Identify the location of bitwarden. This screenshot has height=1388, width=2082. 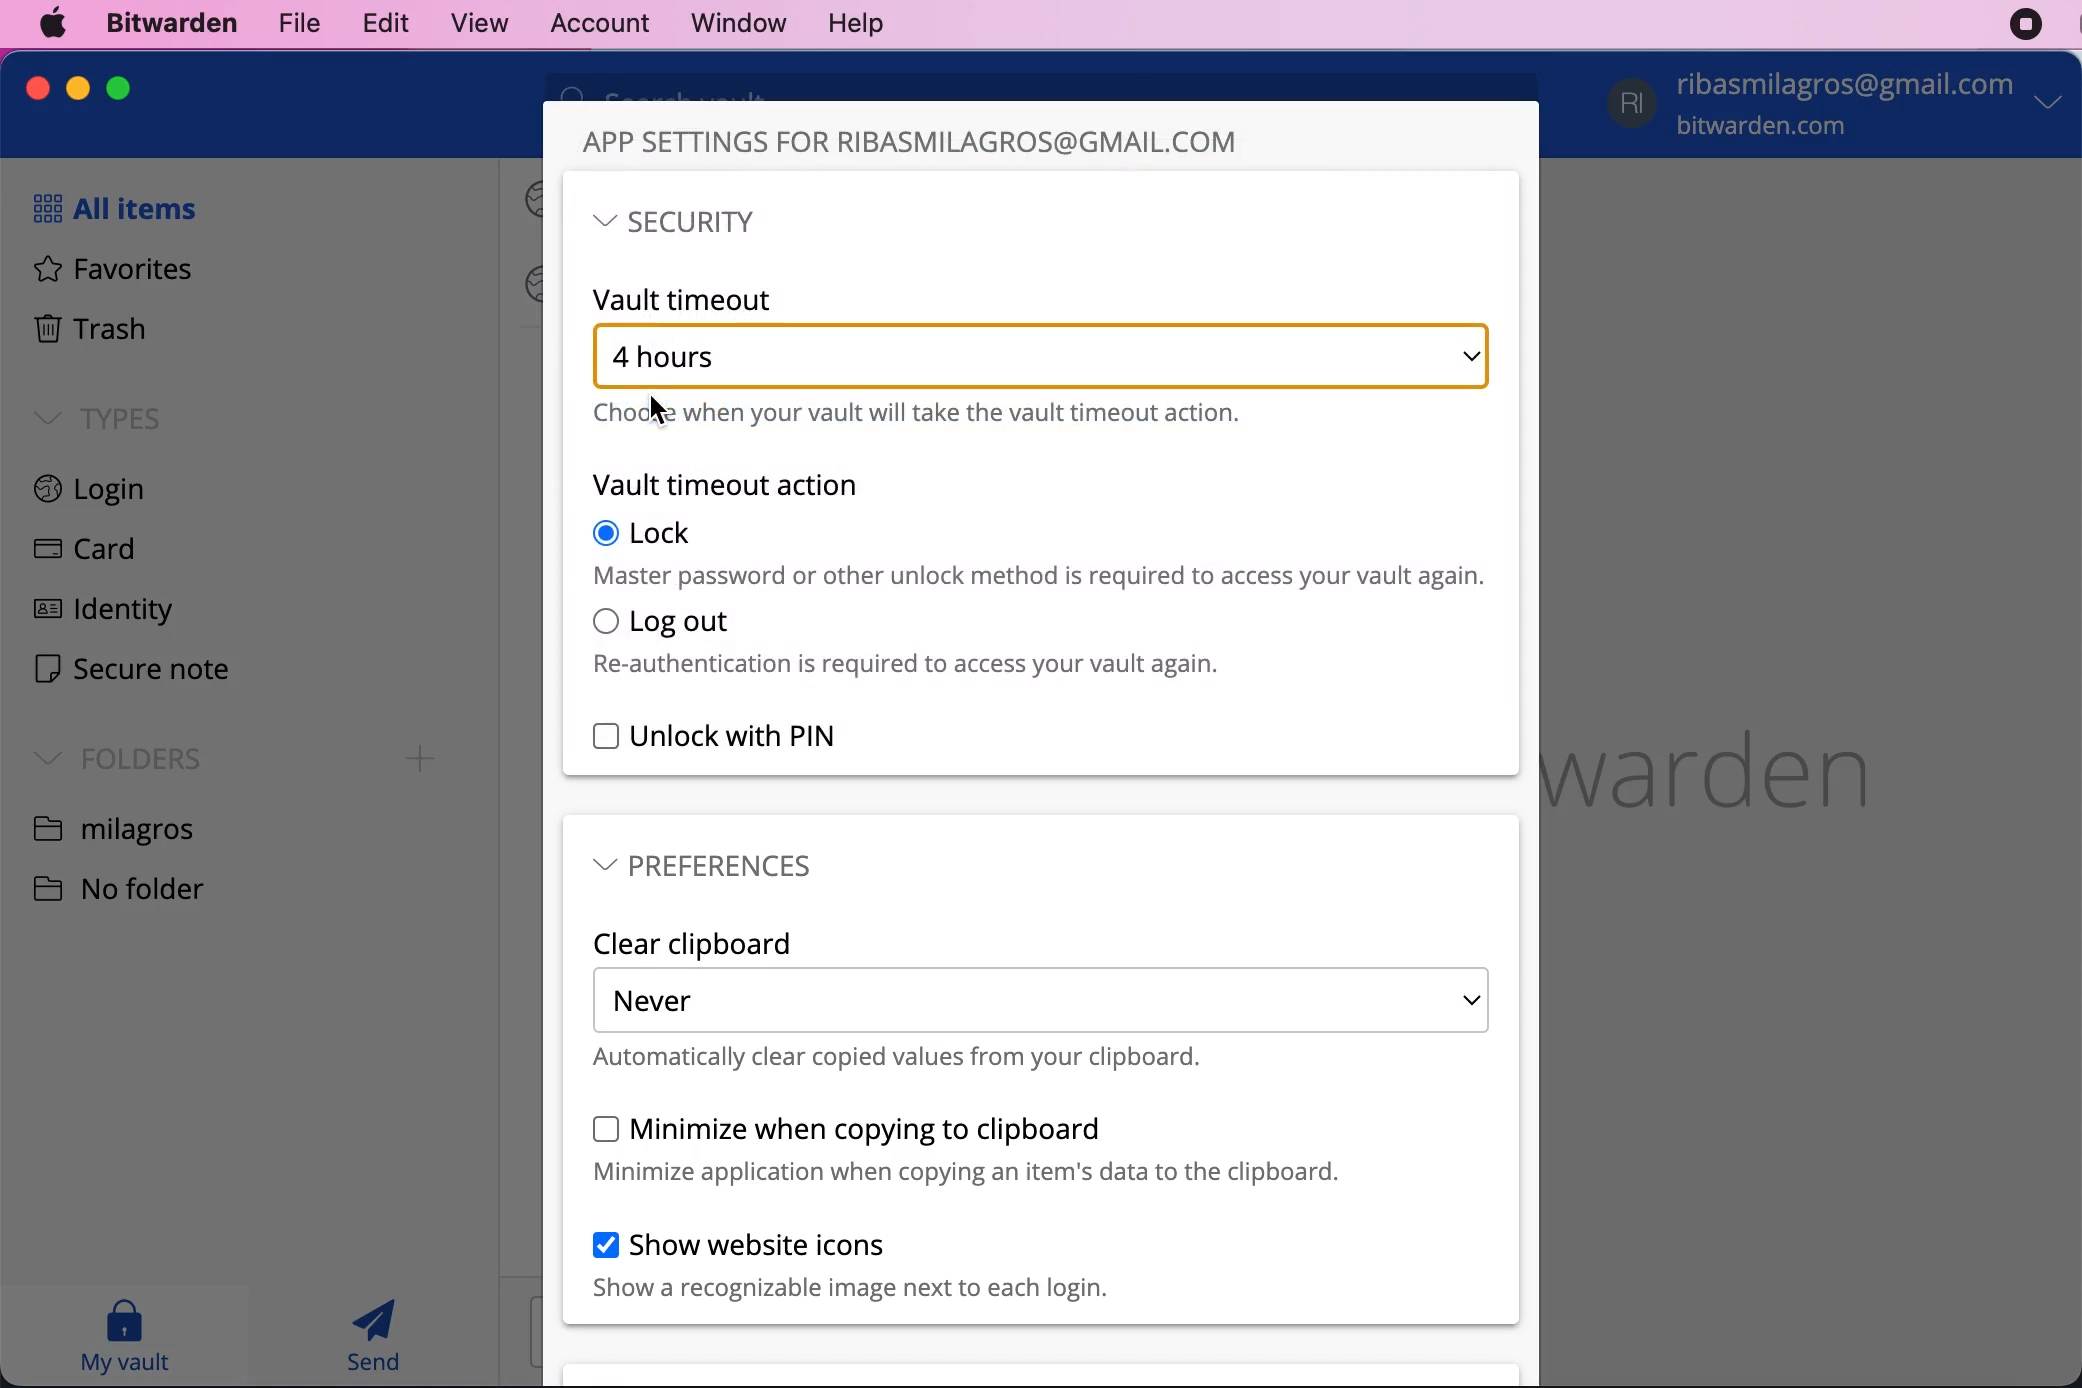
(167, 25).